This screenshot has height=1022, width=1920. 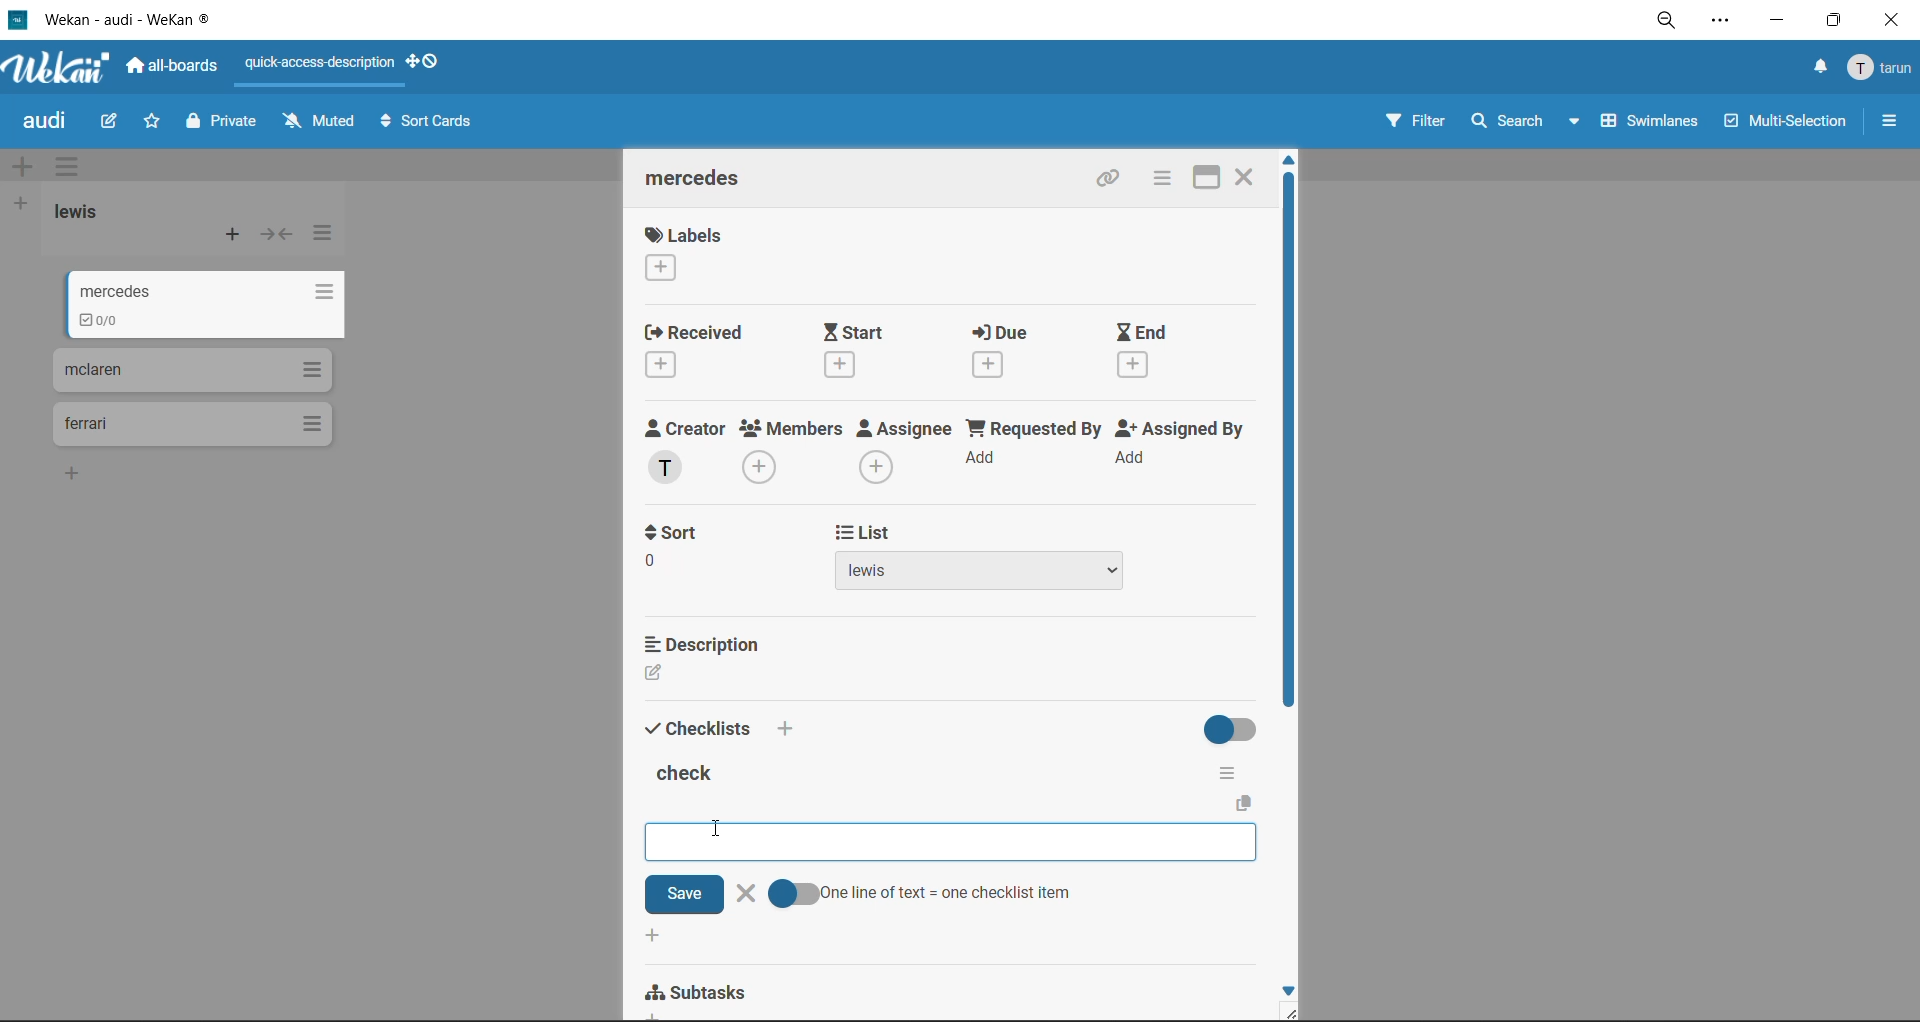 What do you see at coordinates (1014, 355) in the screenshot?
I see `due` at bounding box center [1014, 355].